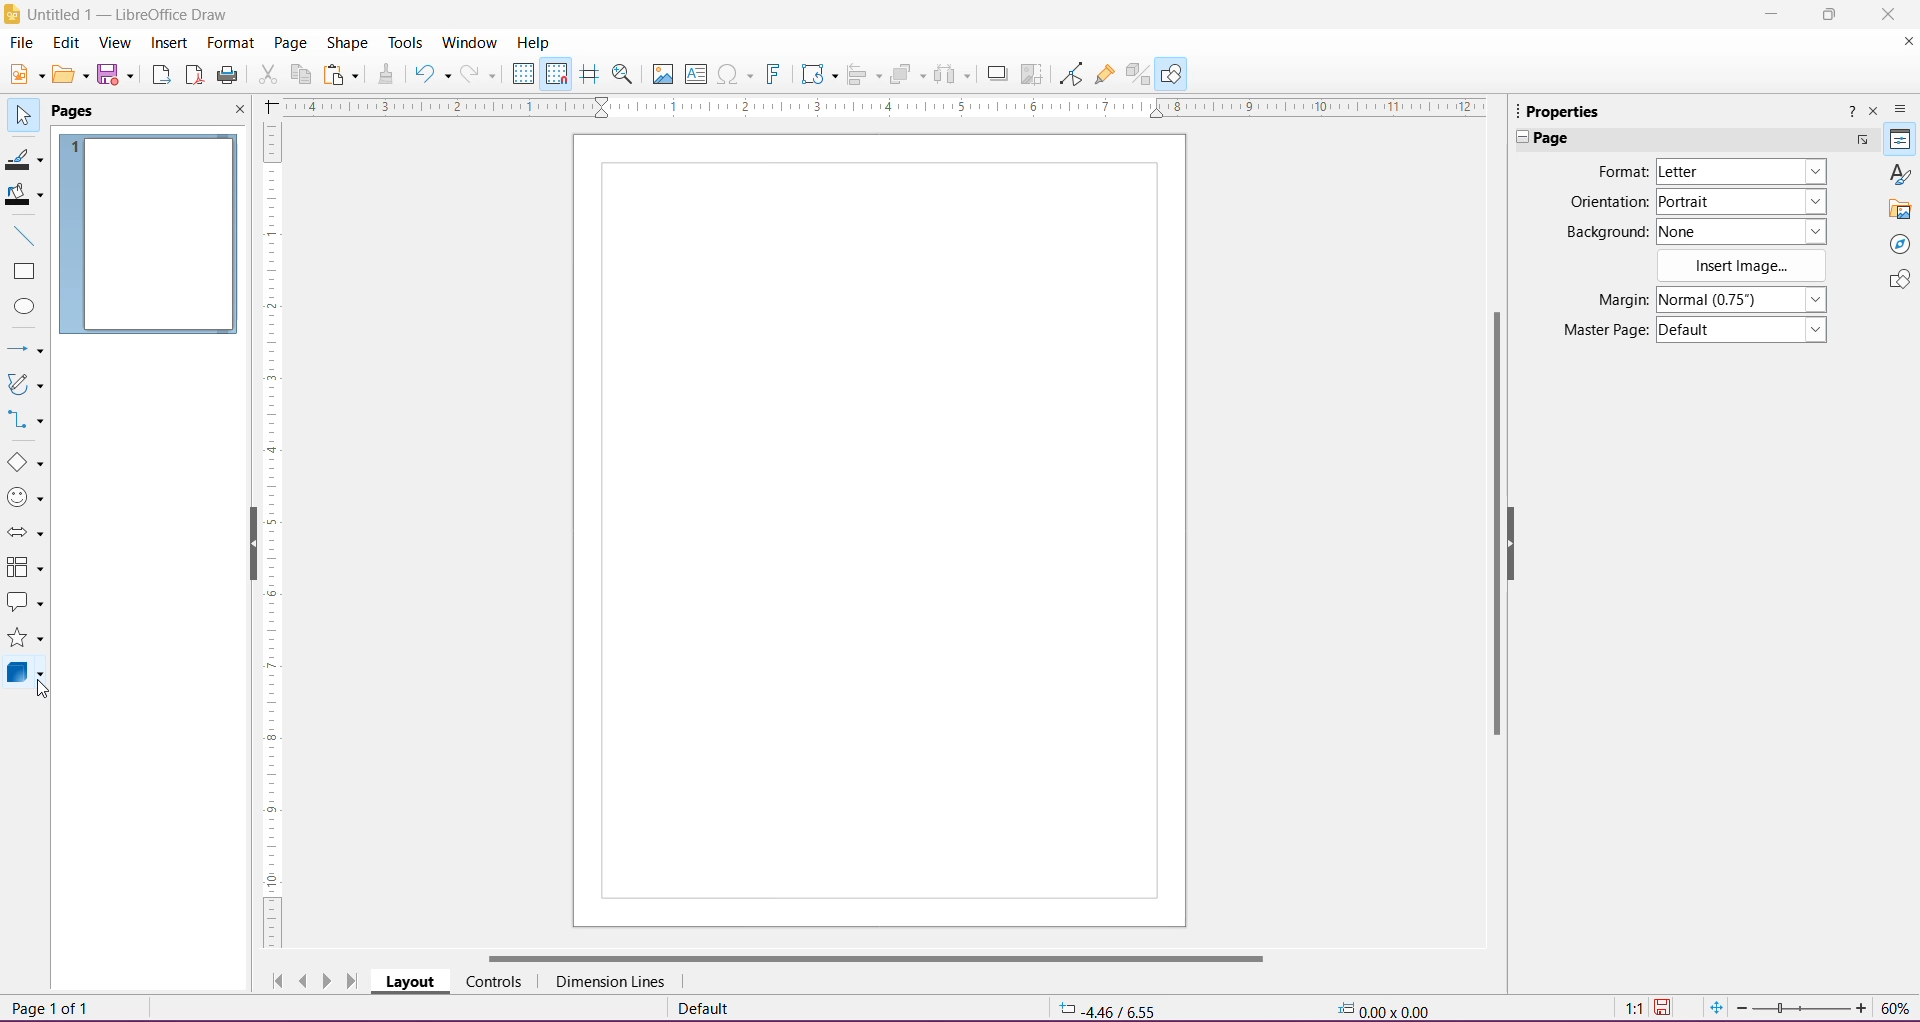 The image size is (1920, 1022). What do you see at coordinates (493, 982) in the screenshot?
I see `Controls` at bounding box center [493, 982].